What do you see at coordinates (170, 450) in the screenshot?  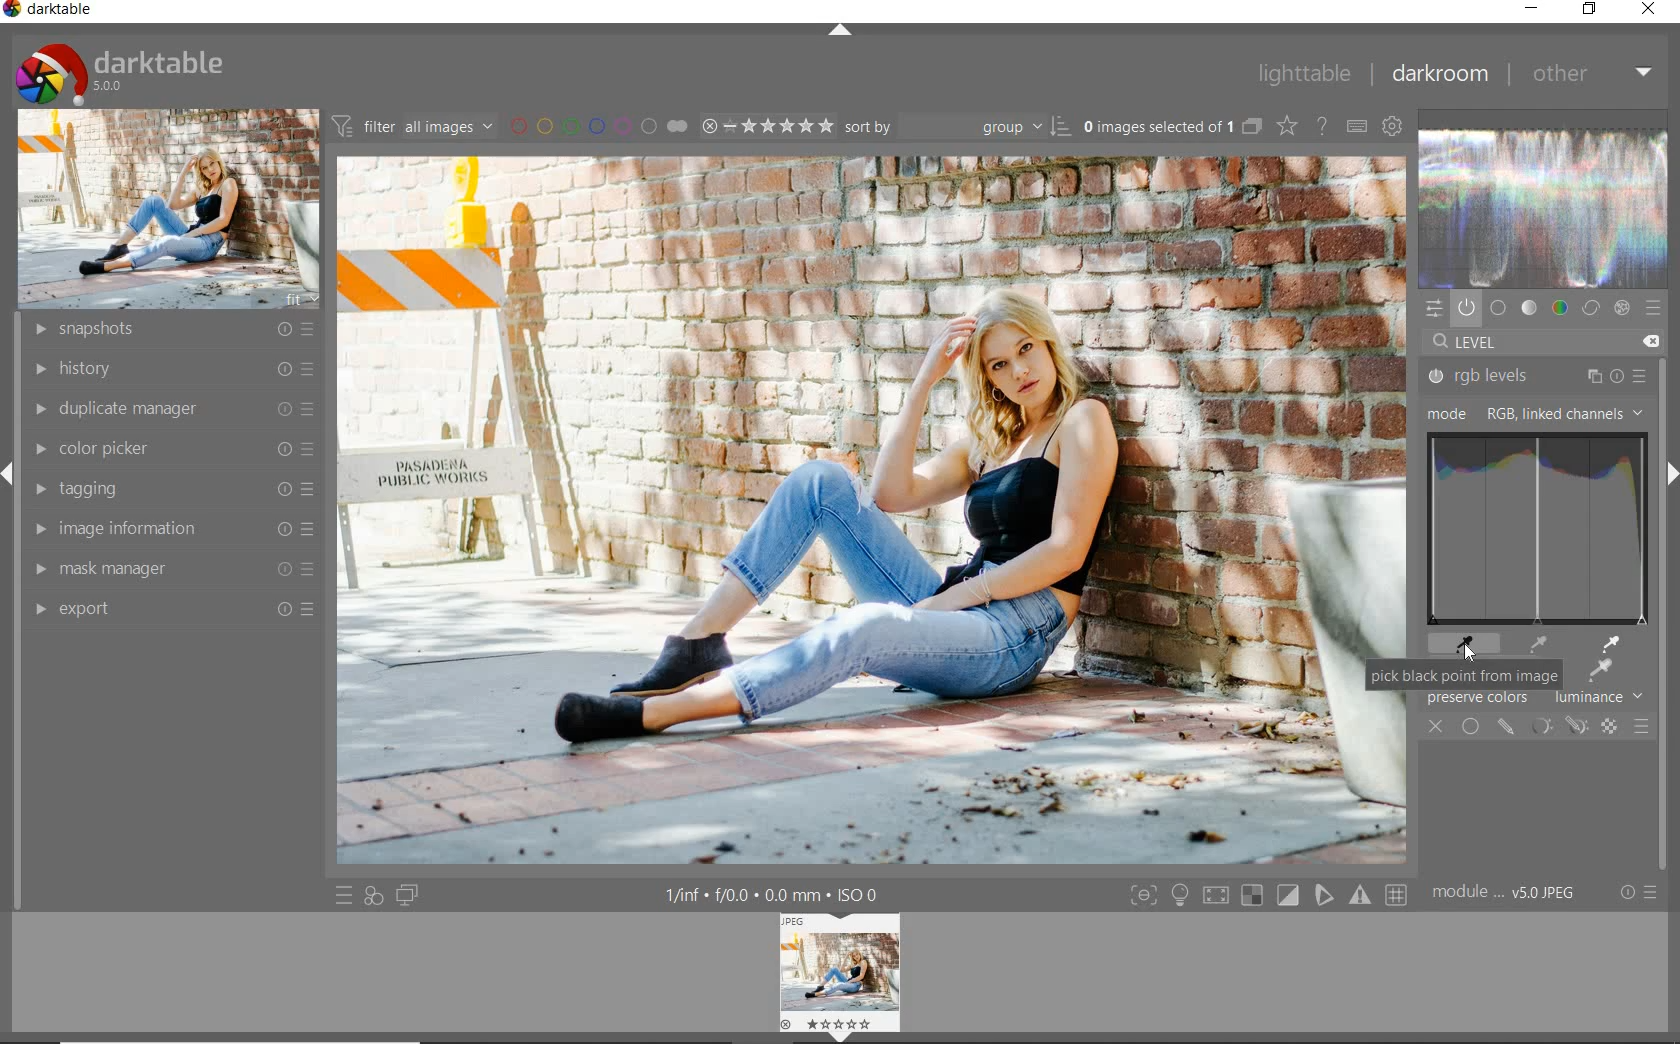 I see `color picker` at bounding box center [170, 450].